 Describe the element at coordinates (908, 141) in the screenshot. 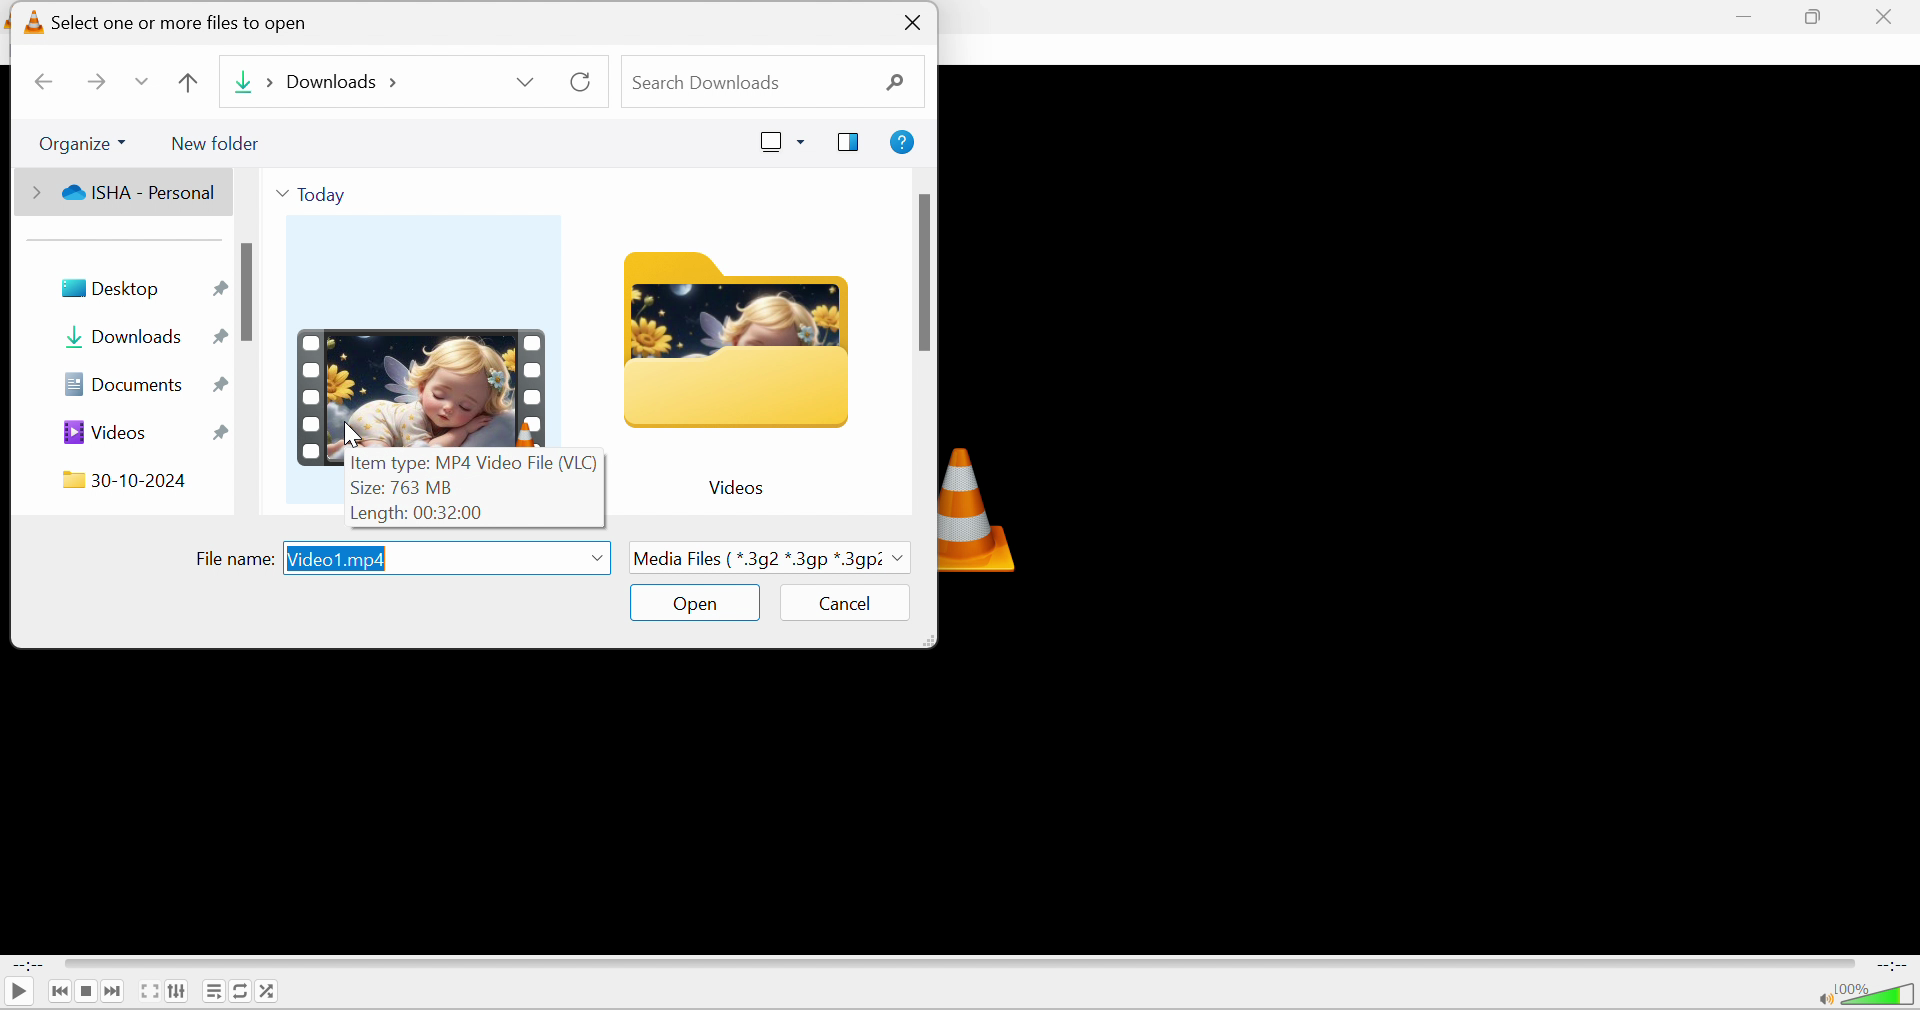

I see `Get help.` at that location.